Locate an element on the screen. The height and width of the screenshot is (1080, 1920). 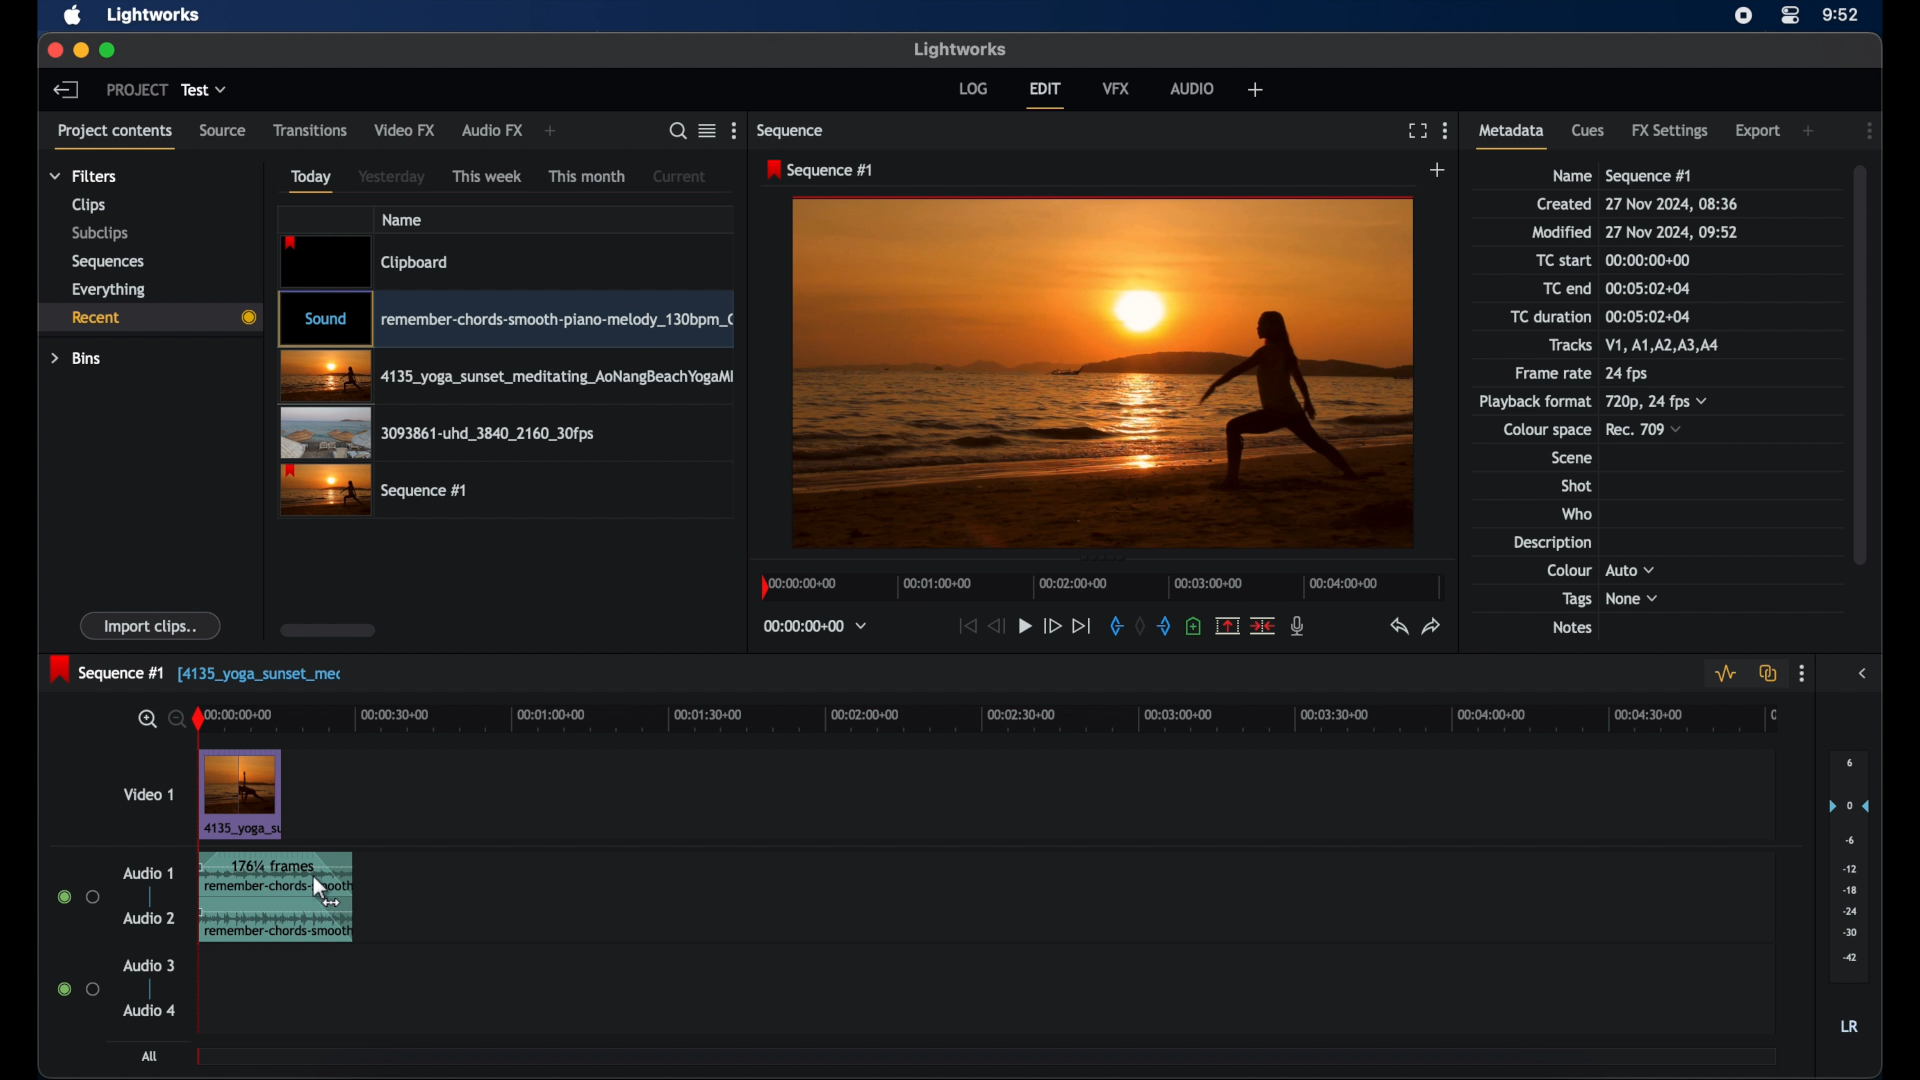
video clip is located at coordinates (241, 796).